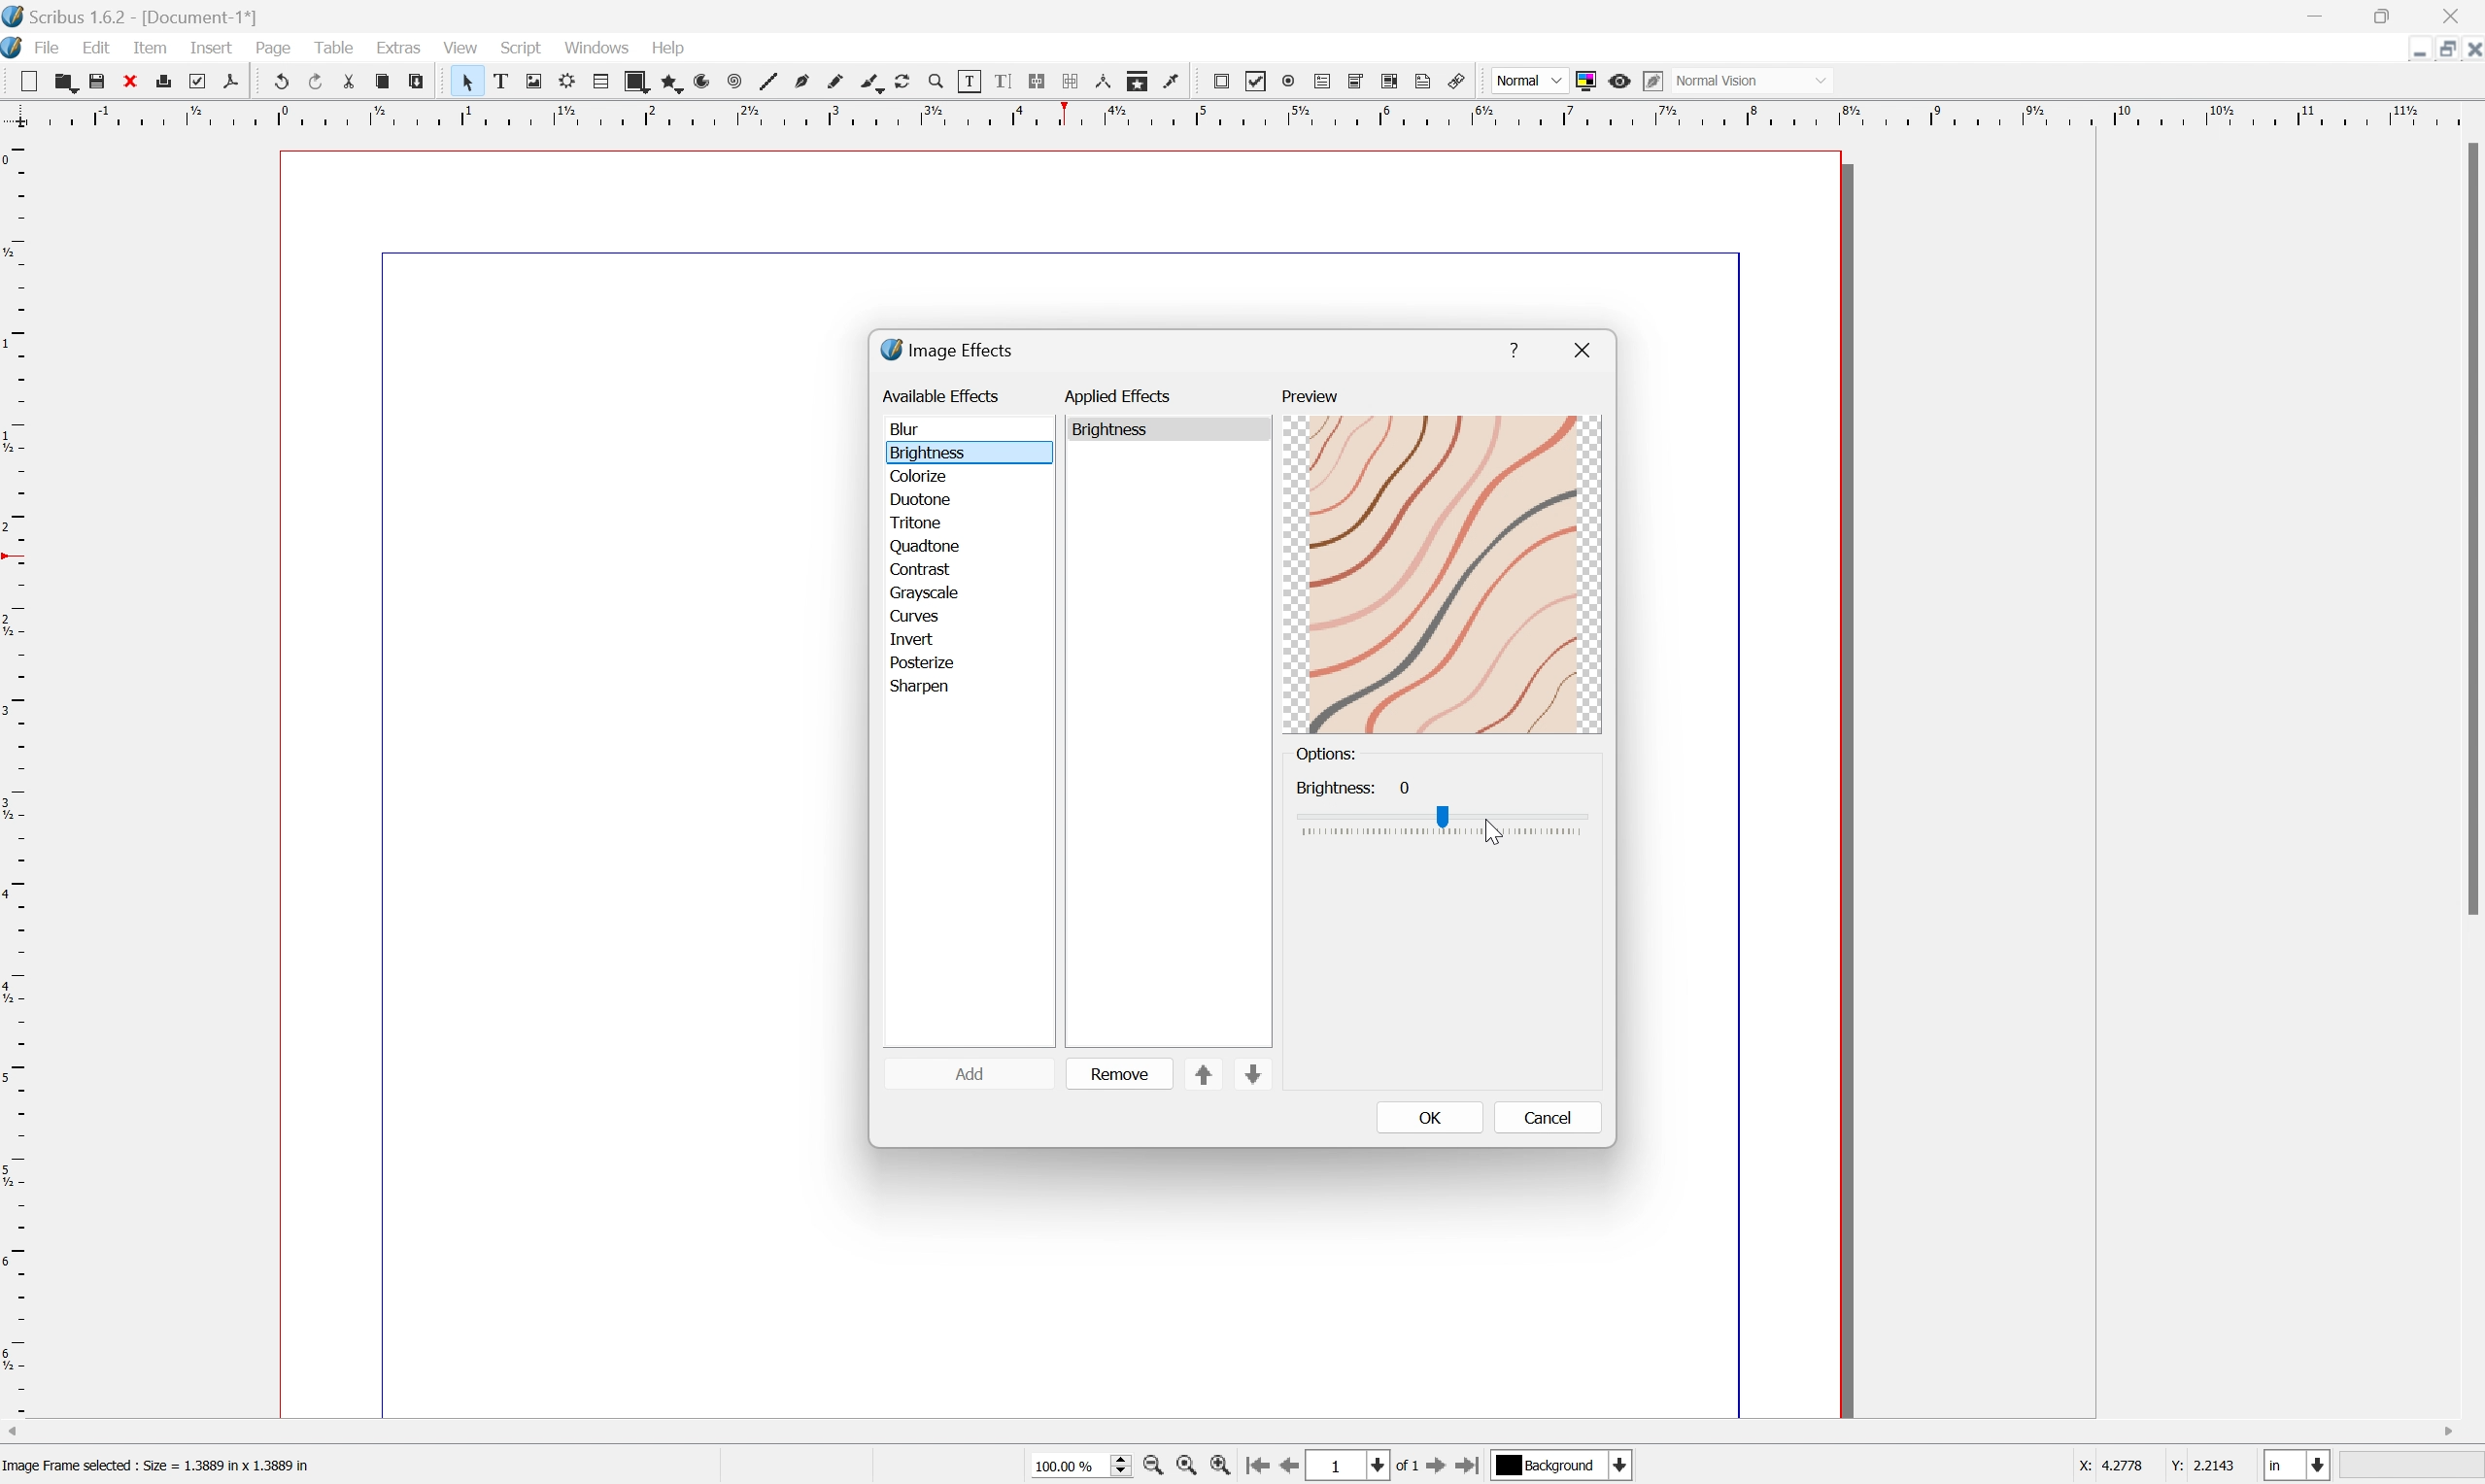 This screenshot has width=2485, height=1484. Describe the element at coordinates (1077, 1467) in the screenshot. I see `Zoom 100%` at that location.